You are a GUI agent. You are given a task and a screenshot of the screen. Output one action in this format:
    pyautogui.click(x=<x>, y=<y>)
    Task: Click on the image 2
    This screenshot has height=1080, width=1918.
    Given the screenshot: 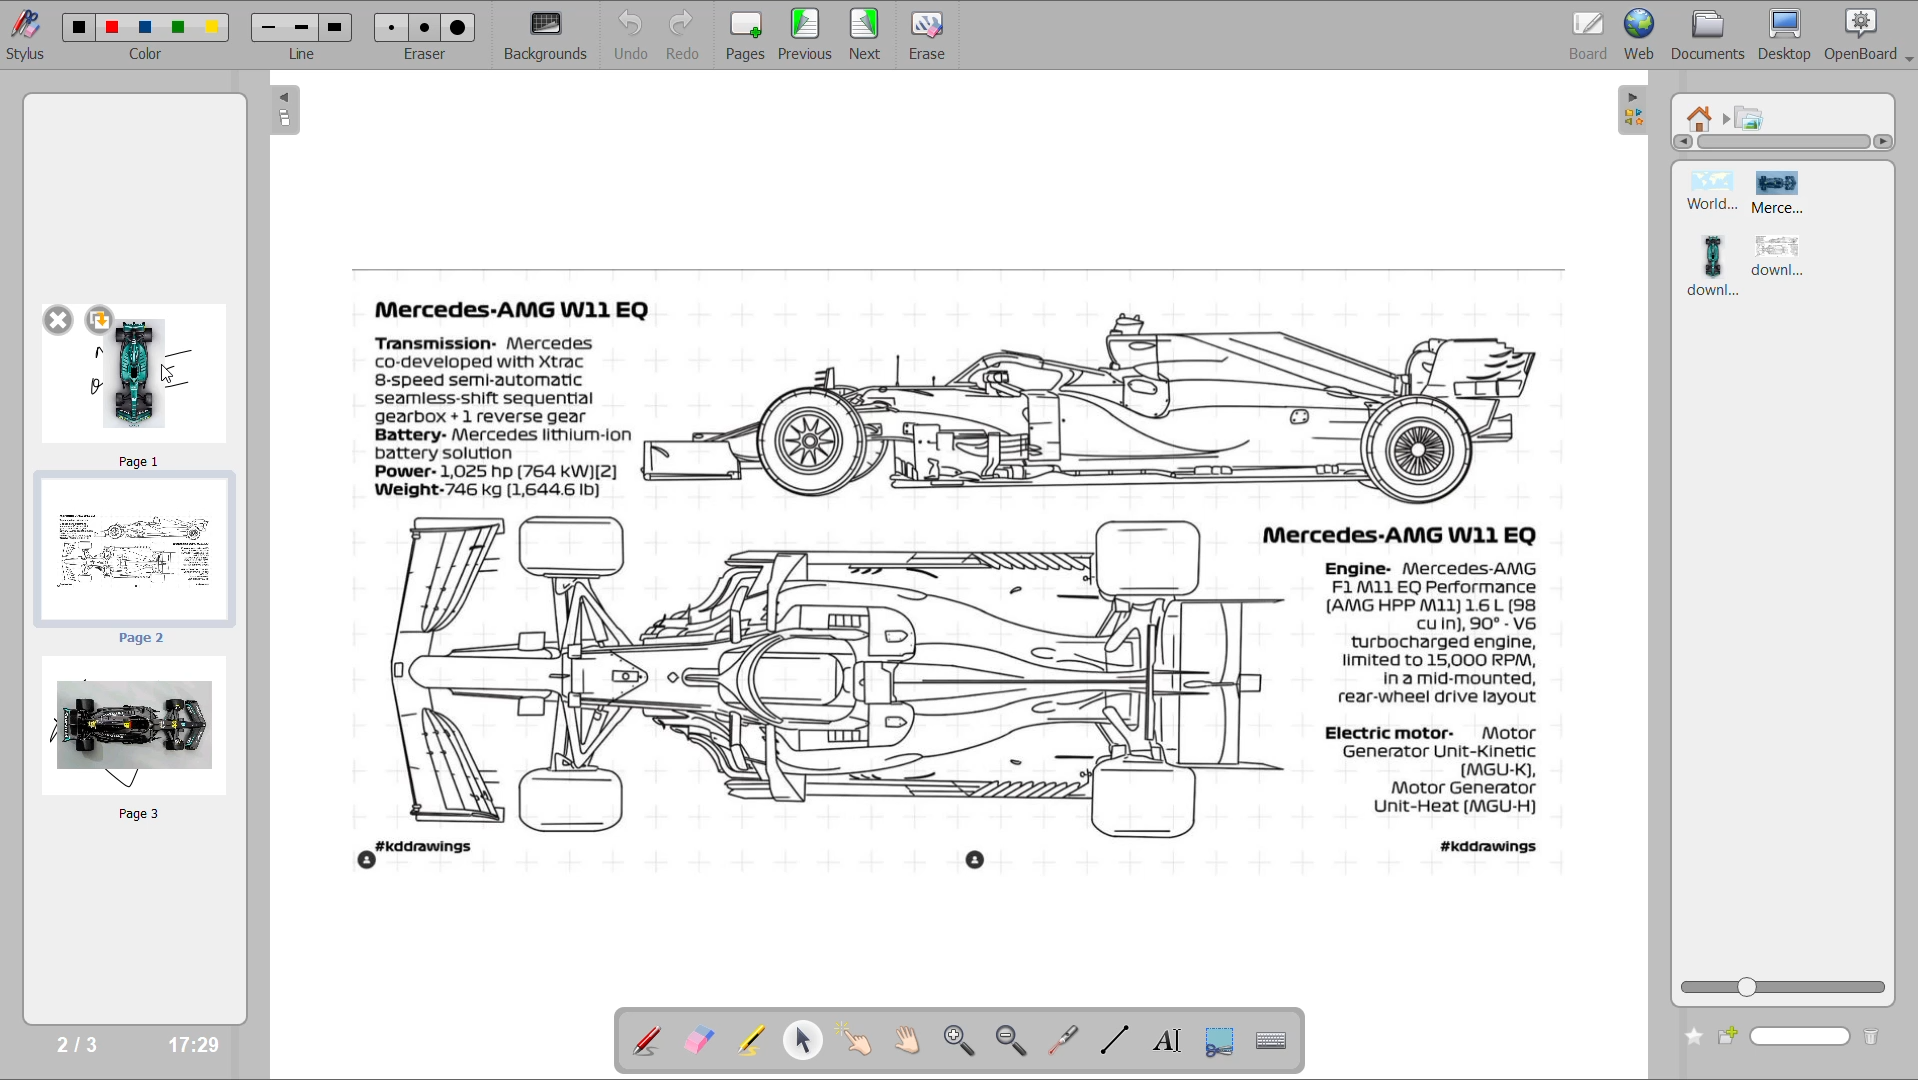 What is the action you would take?
    pyautogui.click(x=1795, y=194)
    